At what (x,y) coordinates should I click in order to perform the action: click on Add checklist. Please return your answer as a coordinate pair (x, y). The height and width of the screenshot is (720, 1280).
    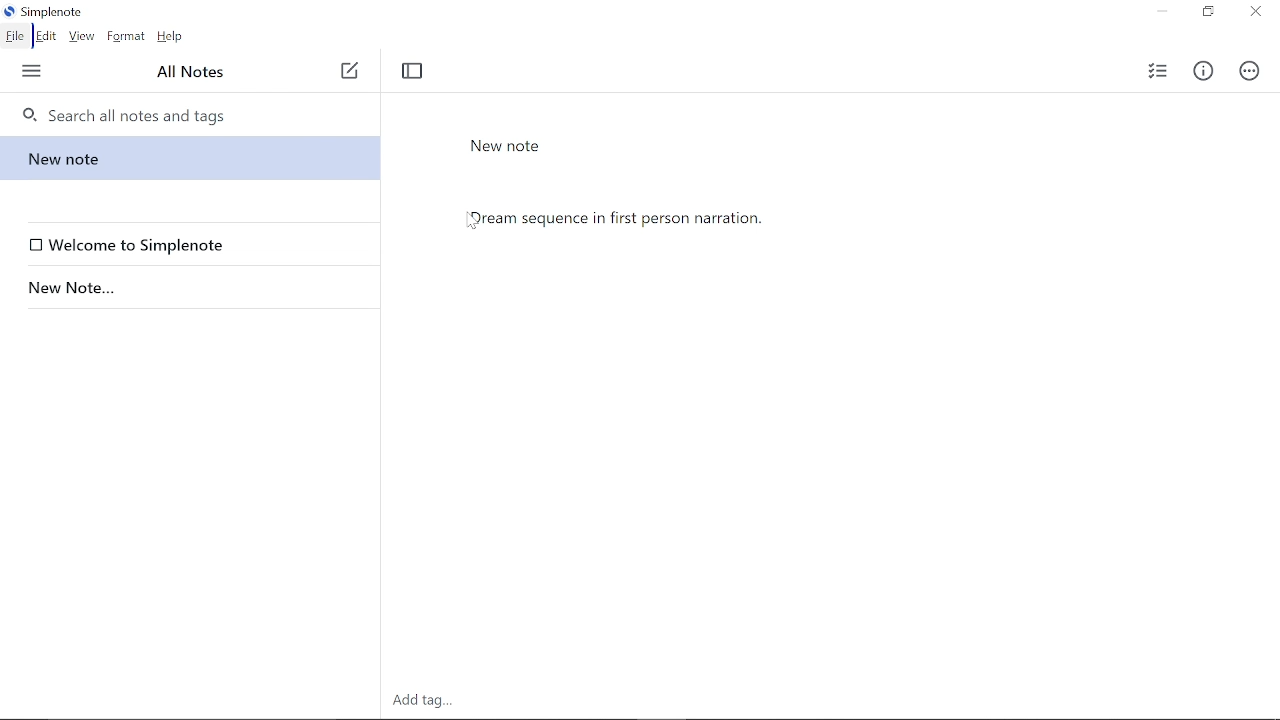
    Looking at the image, I should click on (1153, 73).